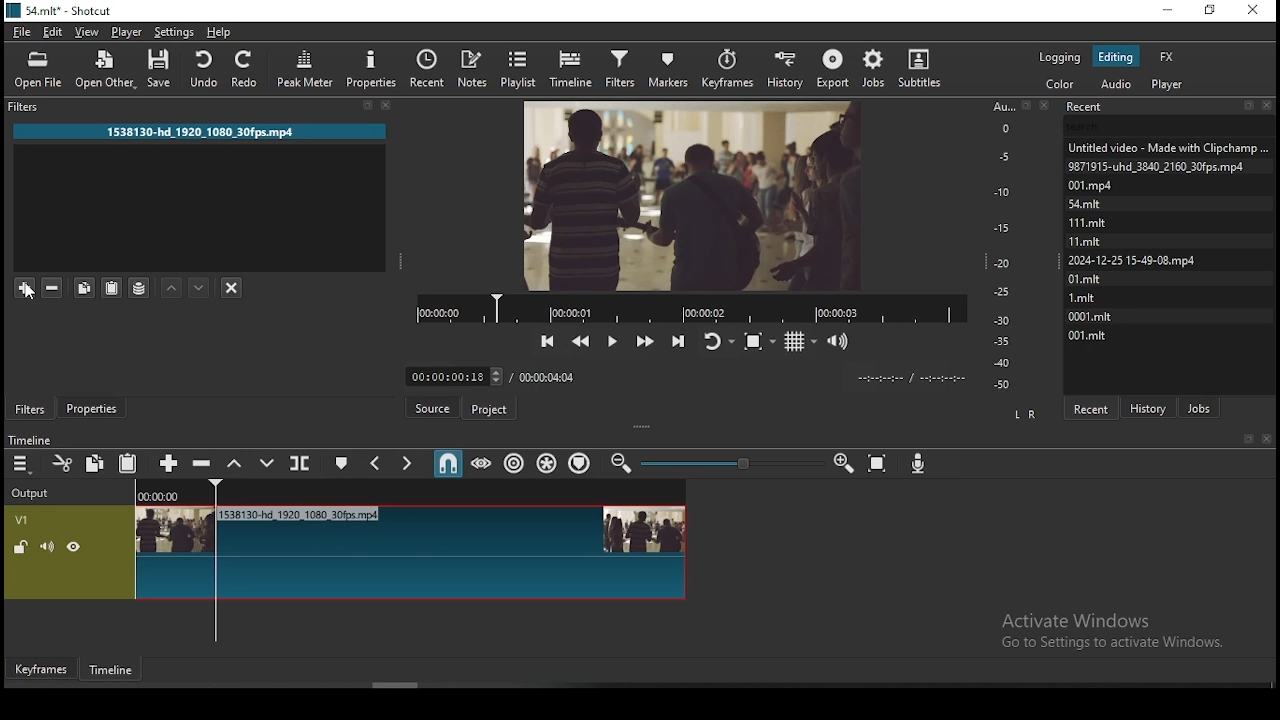  Describe the element at coordinates (1173, 56) in the screenshot. I see `fx` at that location.